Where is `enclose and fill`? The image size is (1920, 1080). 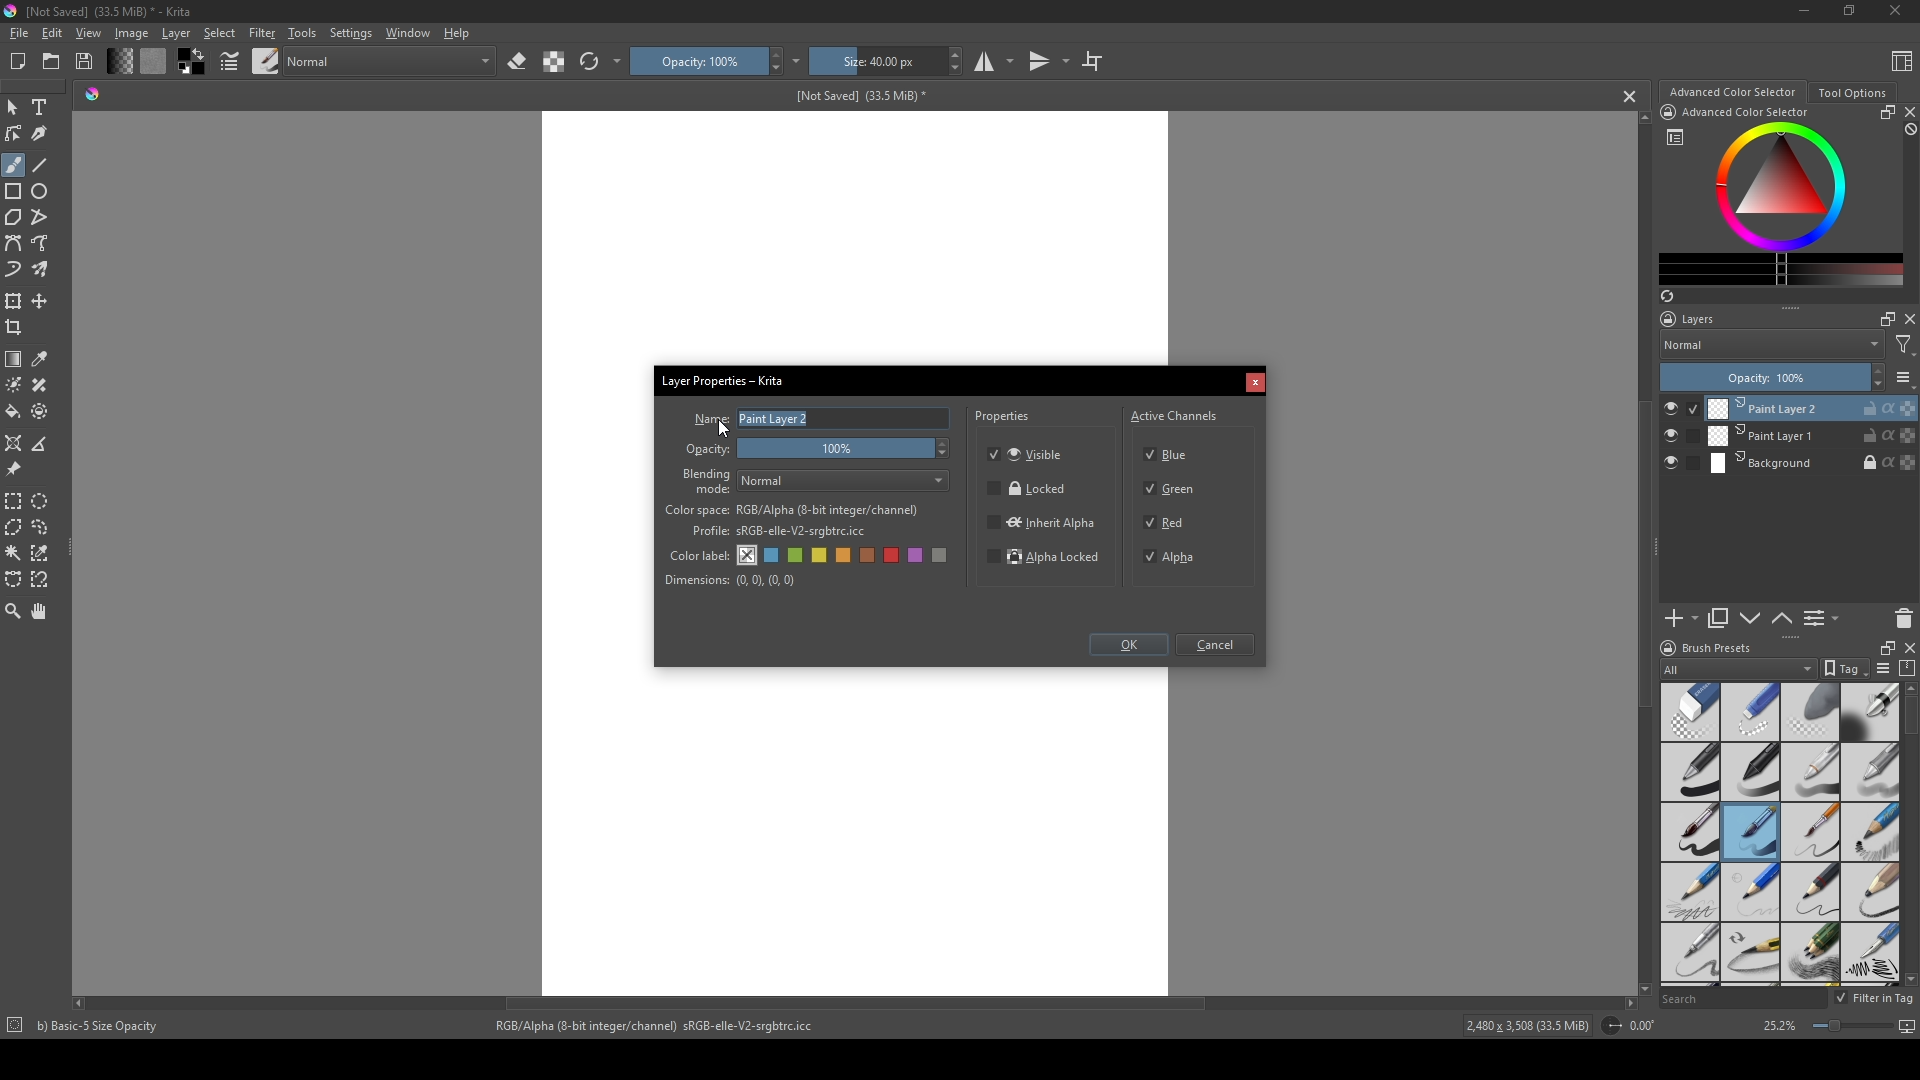 enclose and fill is located at coordinates (42, 411).